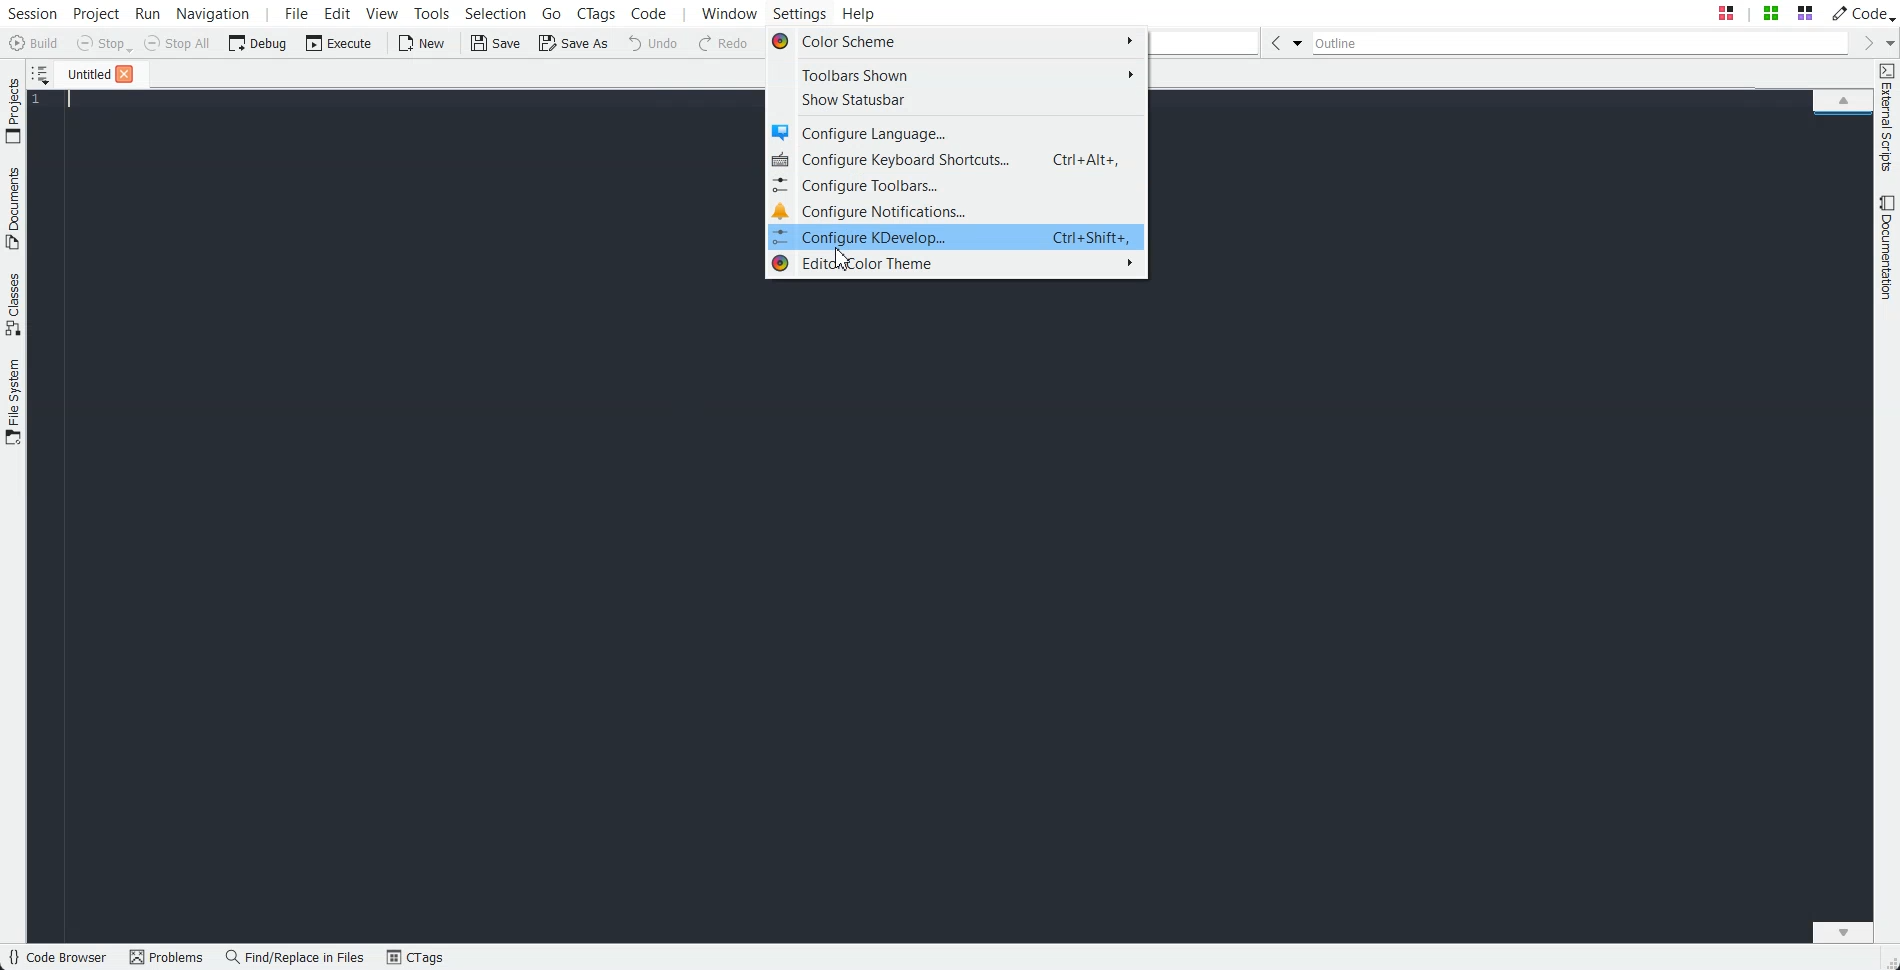 Image resolution: width=1900 pixels, height=970 pixels. I want to click on Drop Down box, so click(1298, 42).